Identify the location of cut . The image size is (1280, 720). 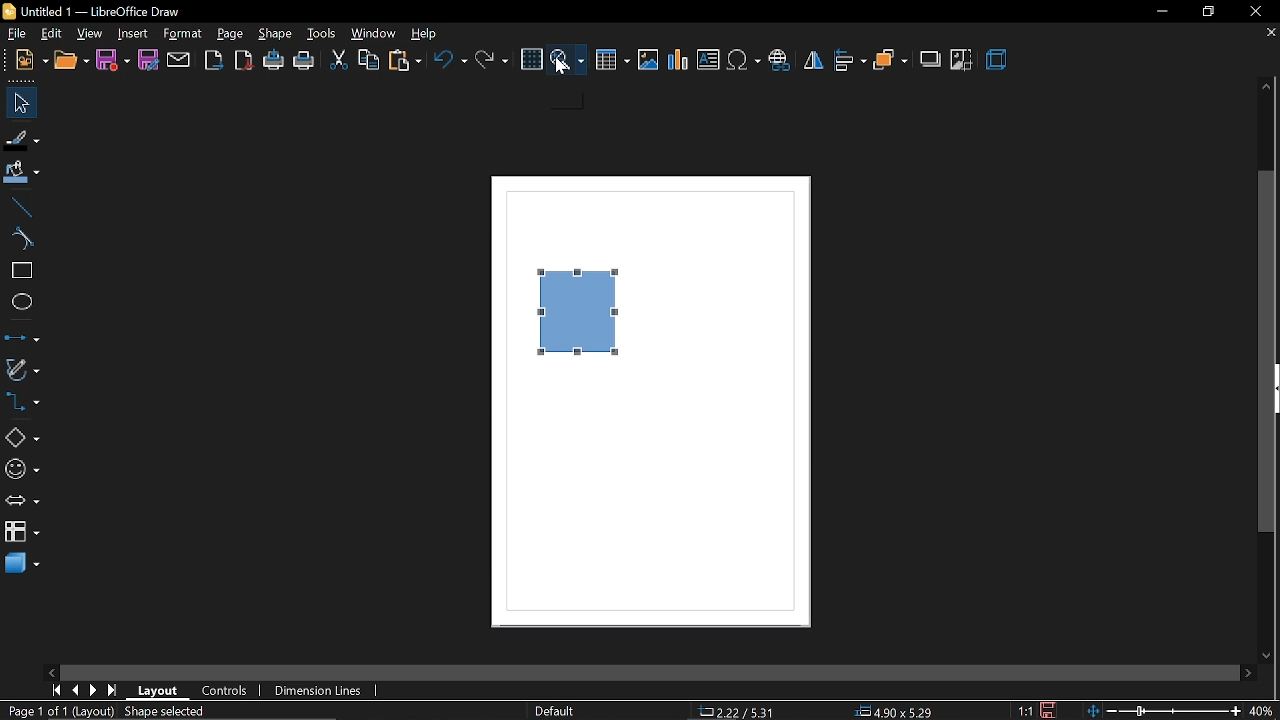
(338, 60).